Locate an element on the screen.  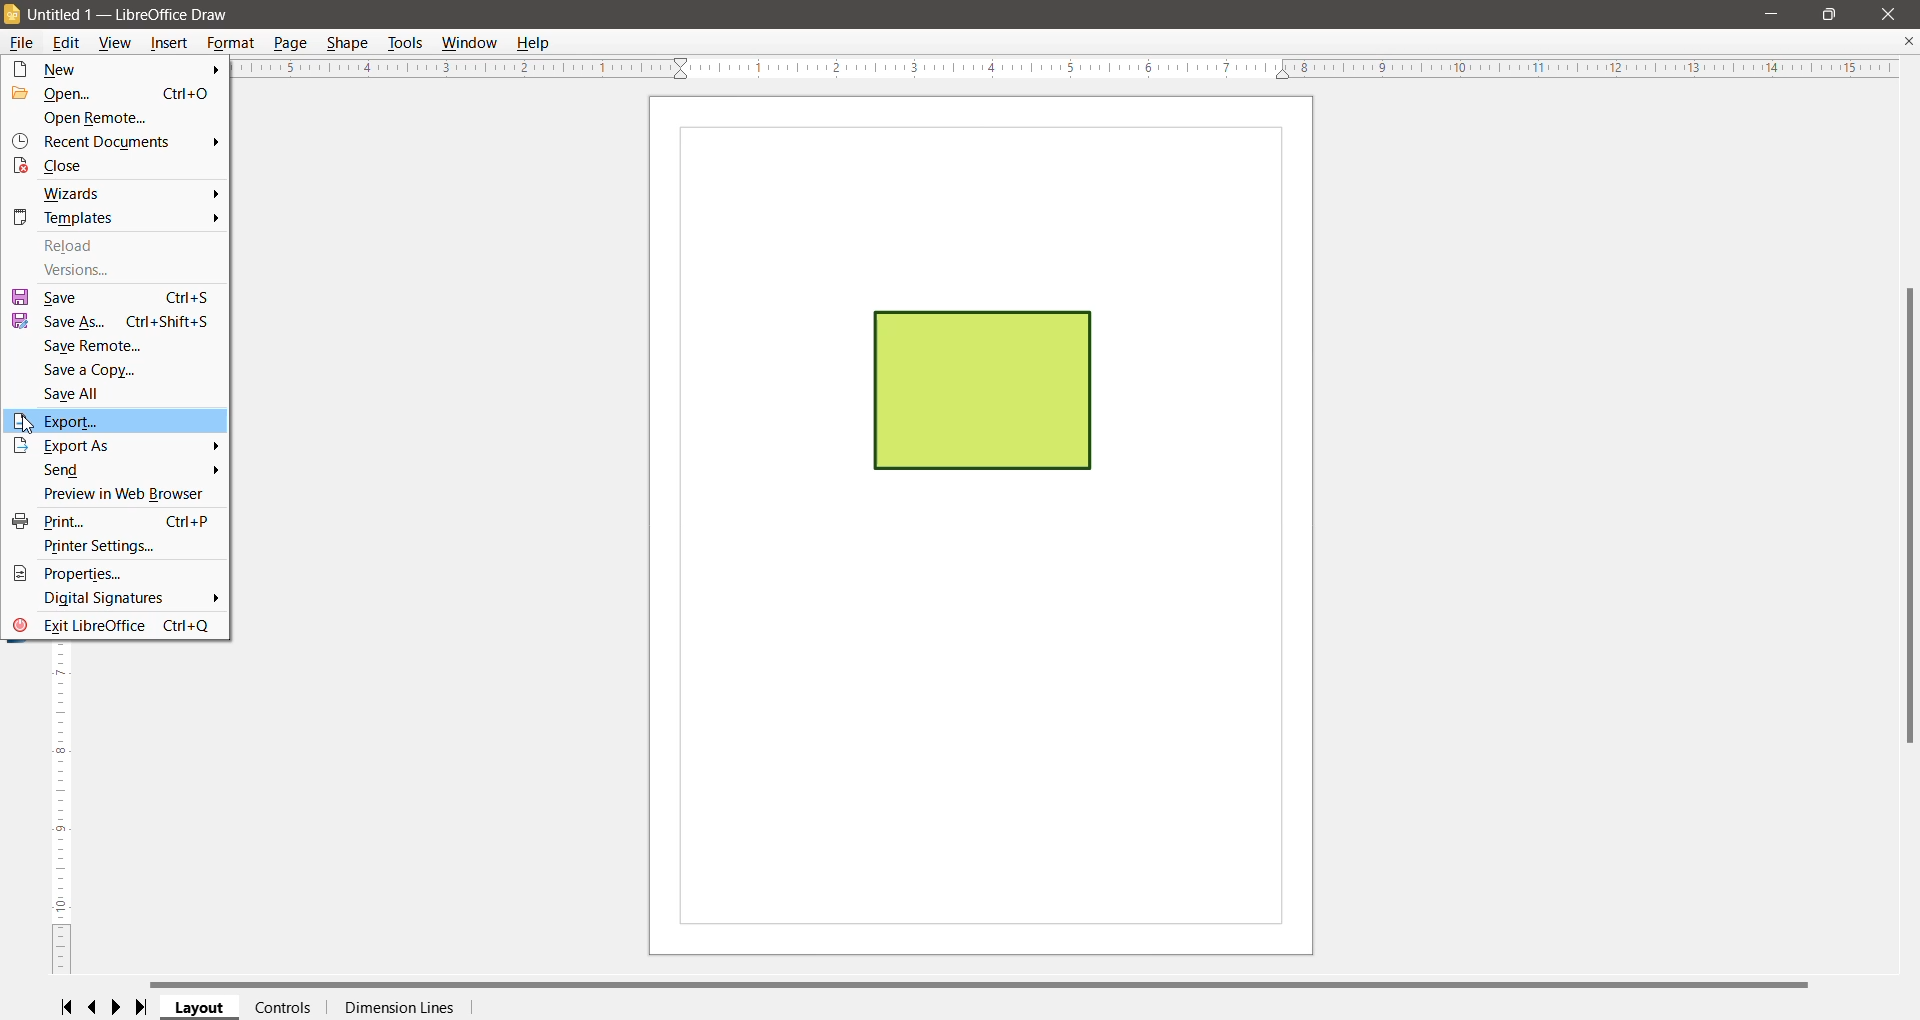
Window is located at coordinates (471, 43).